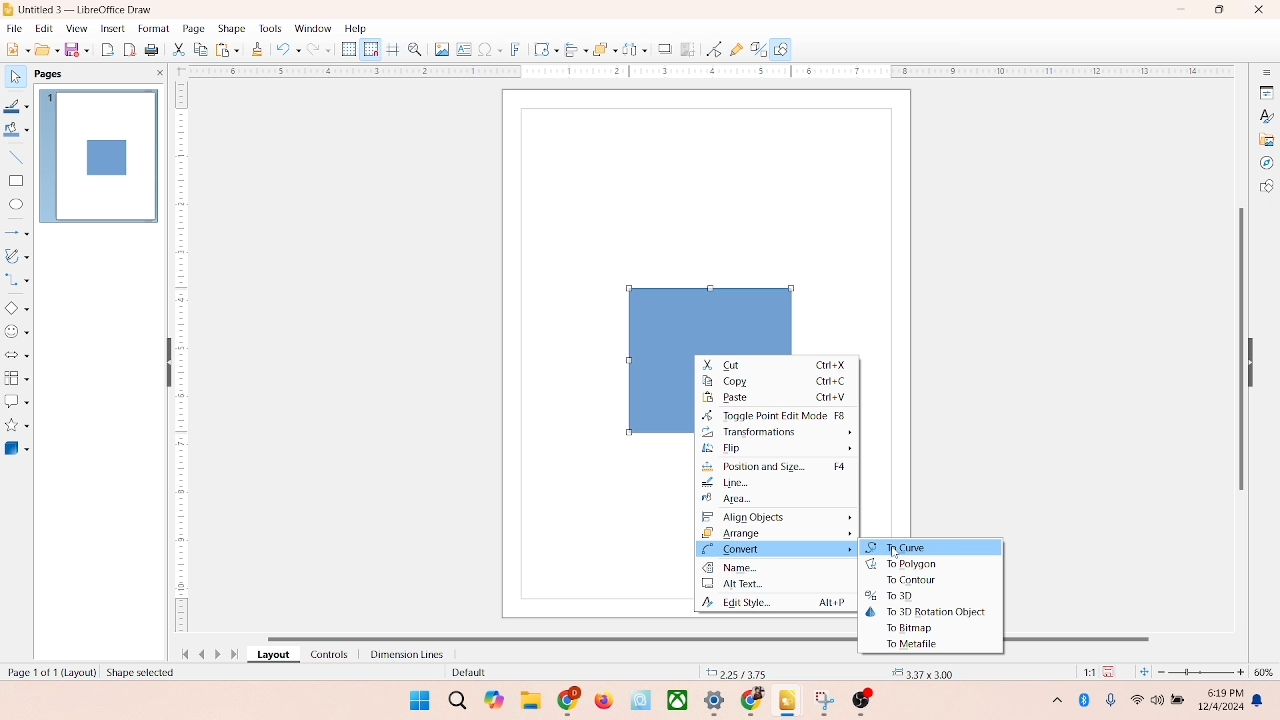 The image size is (1280, 720). I want to click on microphone, so click(1112, 701).